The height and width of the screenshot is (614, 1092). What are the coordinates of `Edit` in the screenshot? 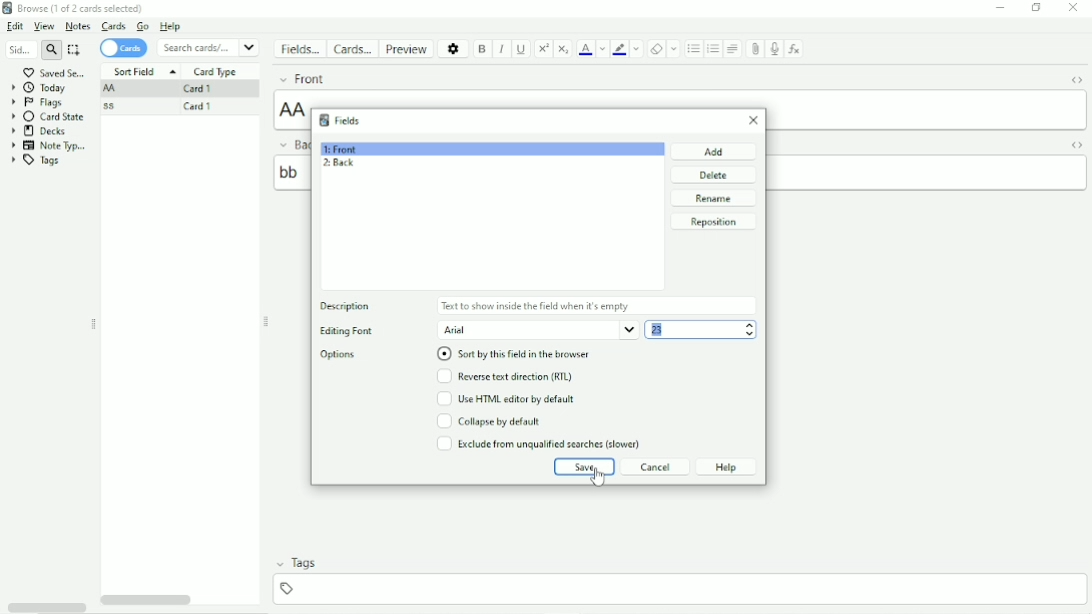 It's located at (16, 26).